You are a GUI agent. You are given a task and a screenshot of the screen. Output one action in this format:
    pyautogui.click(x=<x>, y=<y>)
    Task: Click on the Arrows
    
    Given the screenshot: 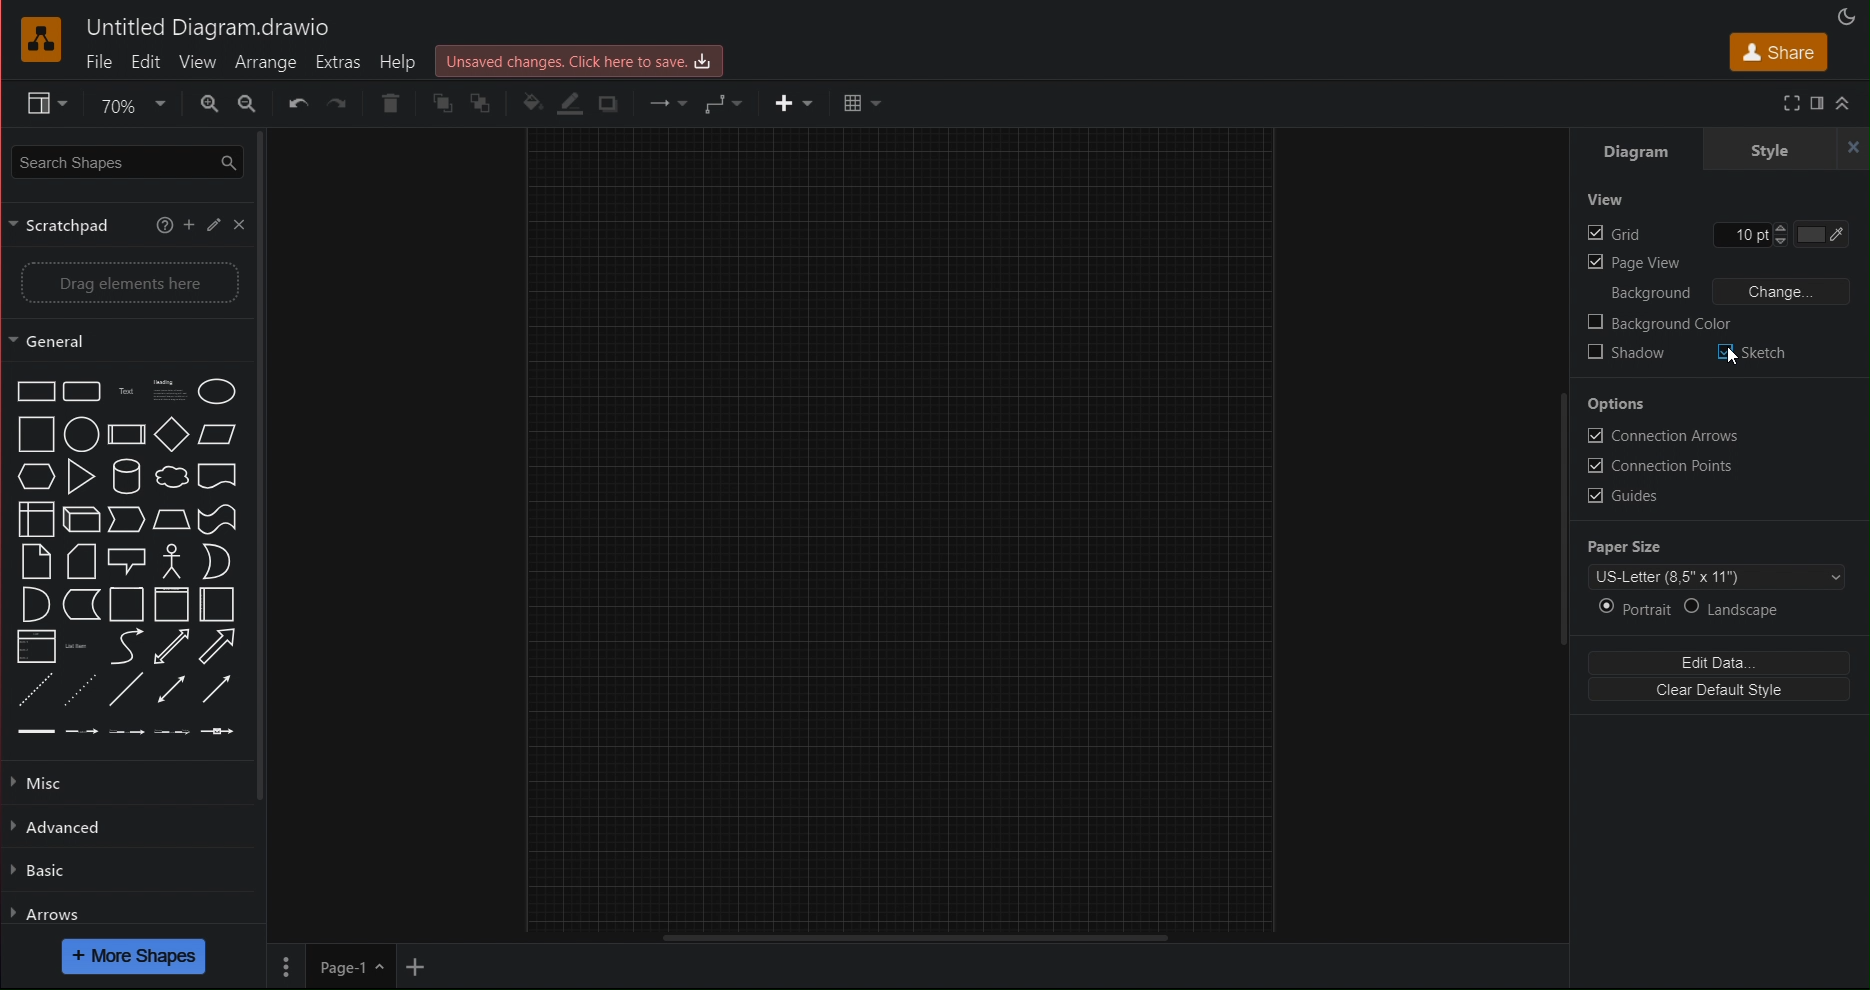 What is the action you would take?
    pyautogui.click(x=117, y=911)
    